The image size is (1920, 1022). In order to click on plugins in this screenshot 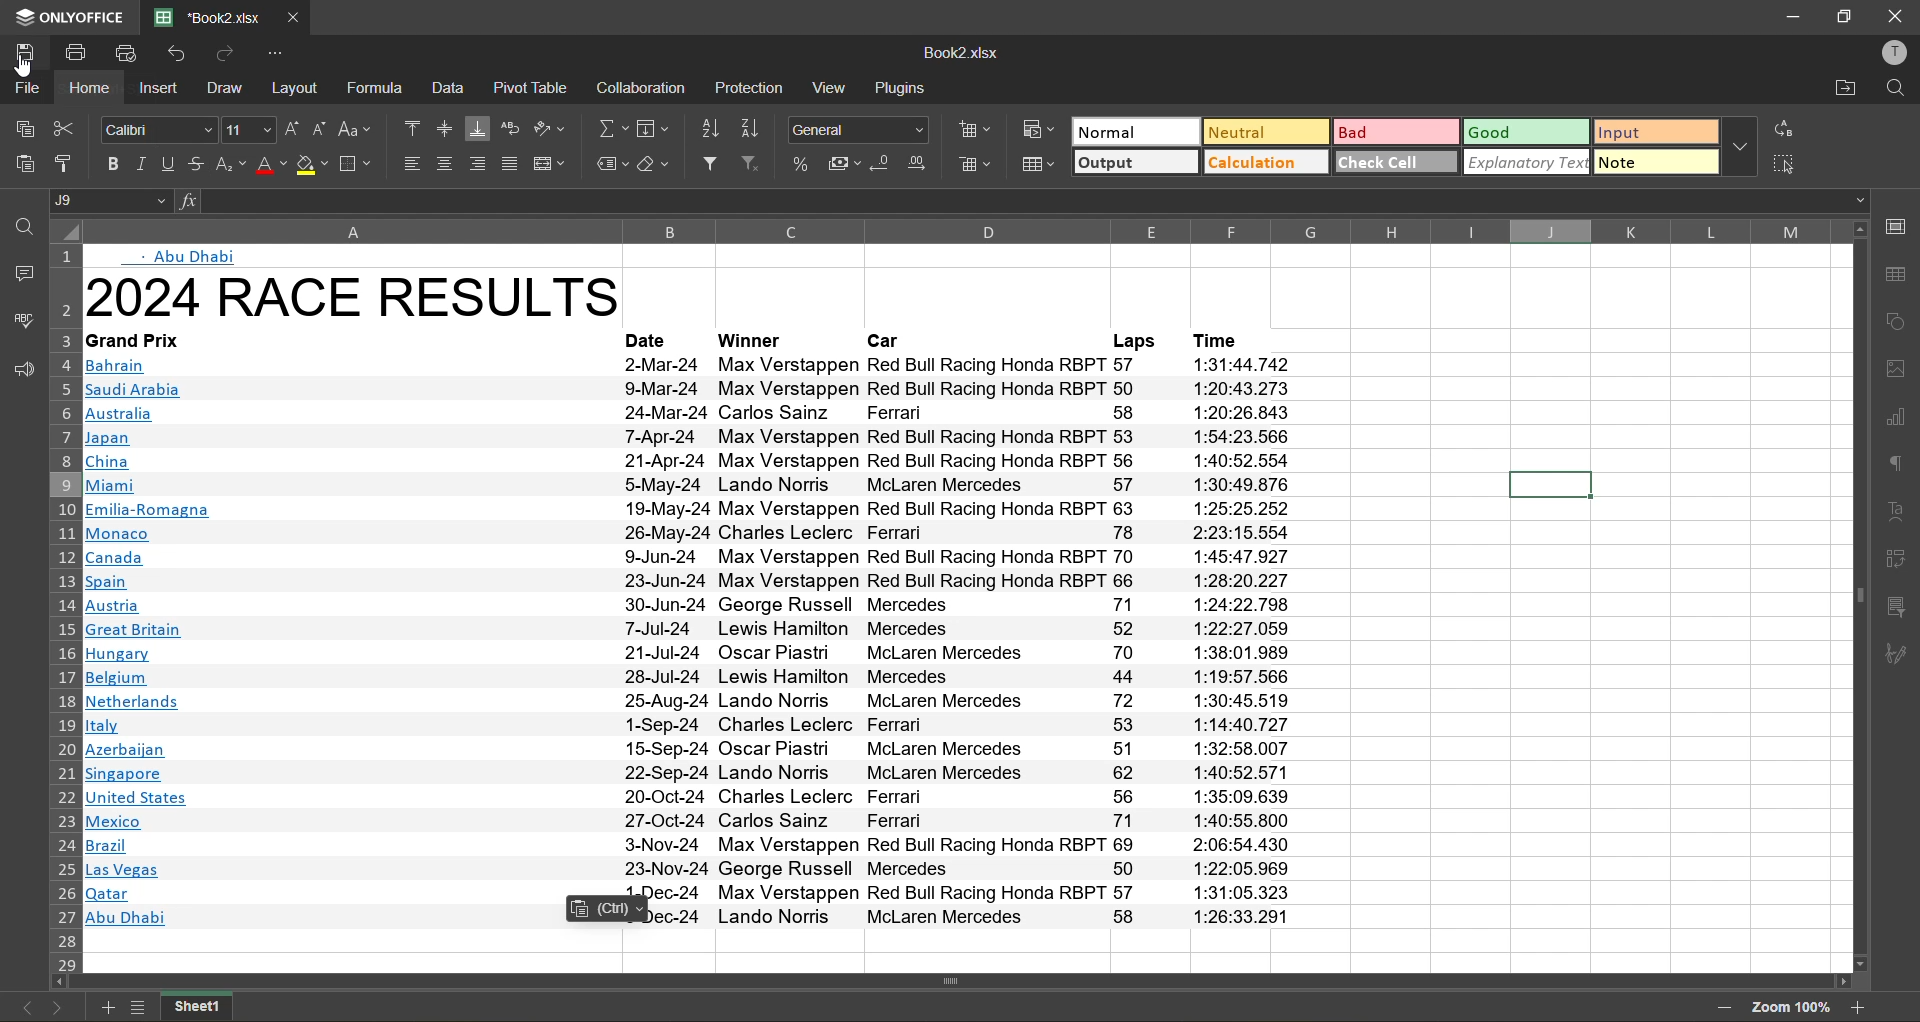, I will do `click(911, 88)`.